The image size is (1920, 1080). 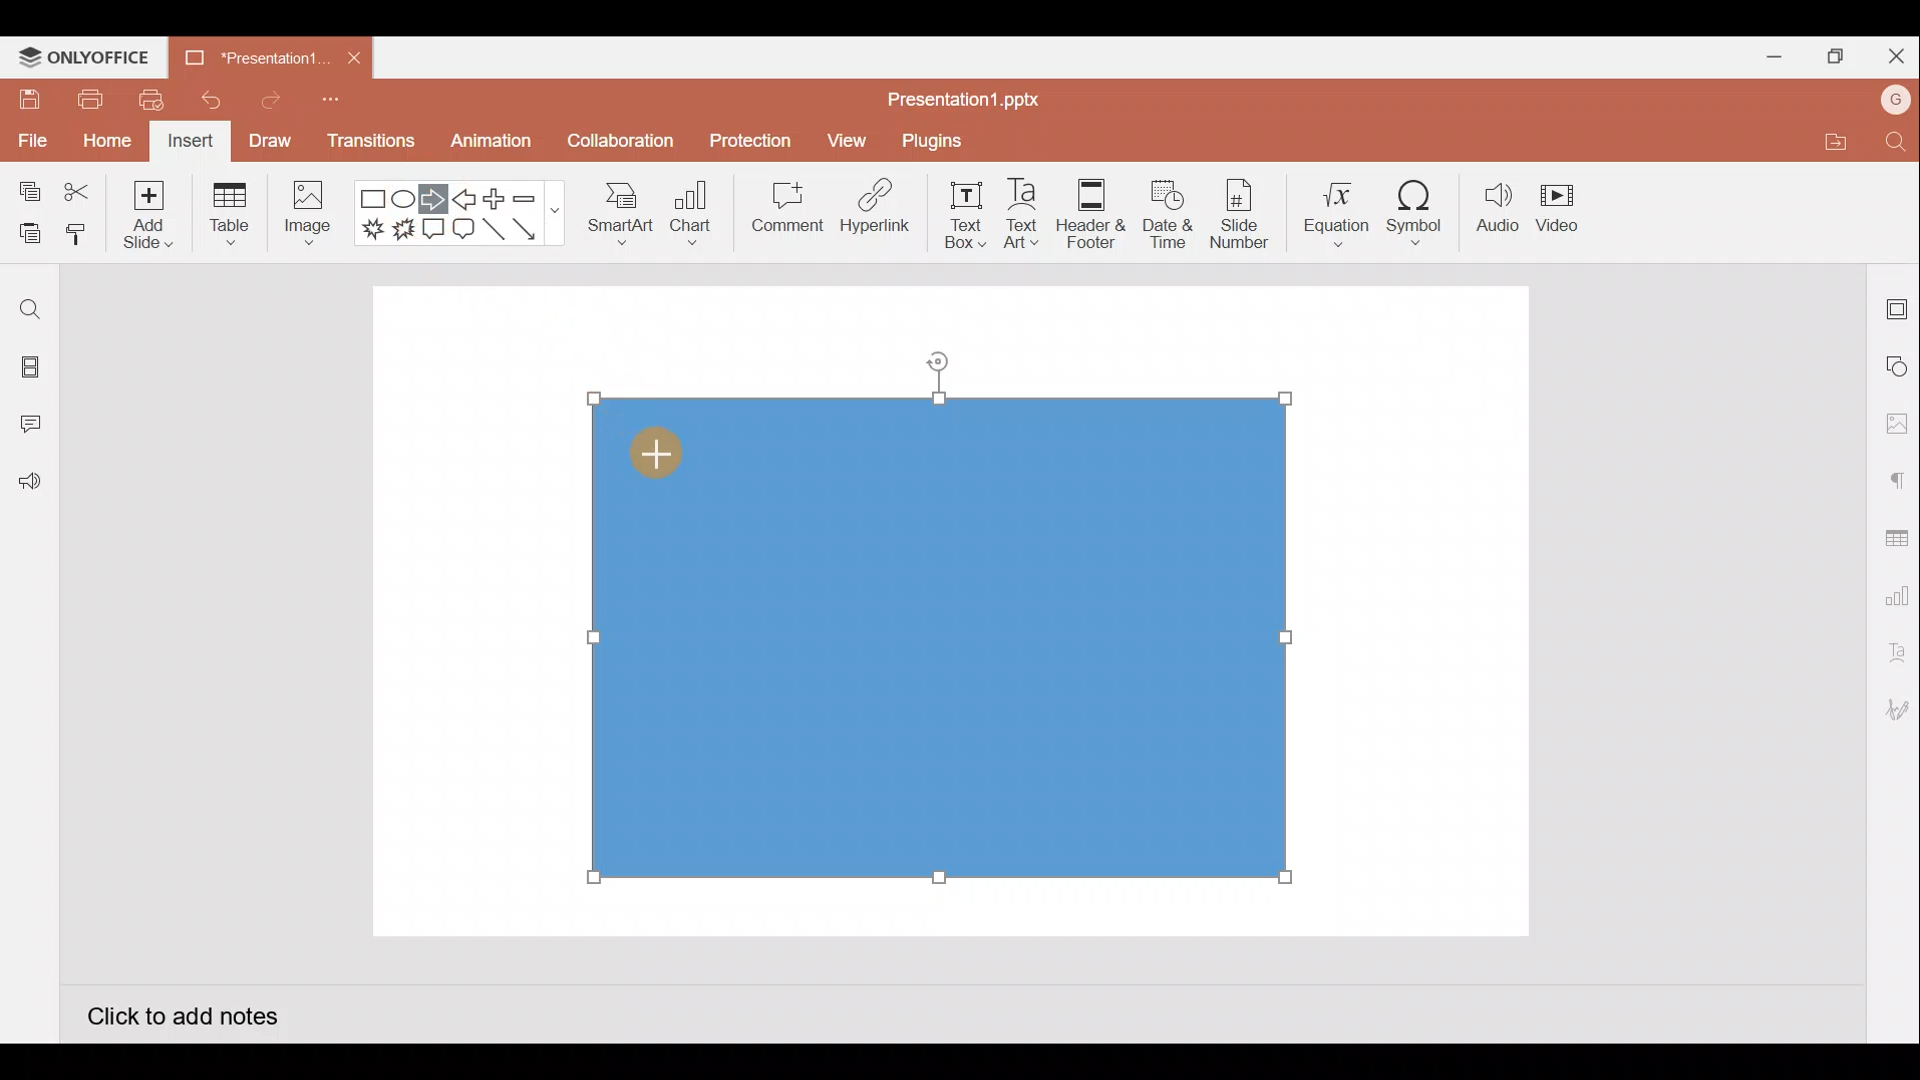 I want to click on Draw, so click(x=269, y=140).